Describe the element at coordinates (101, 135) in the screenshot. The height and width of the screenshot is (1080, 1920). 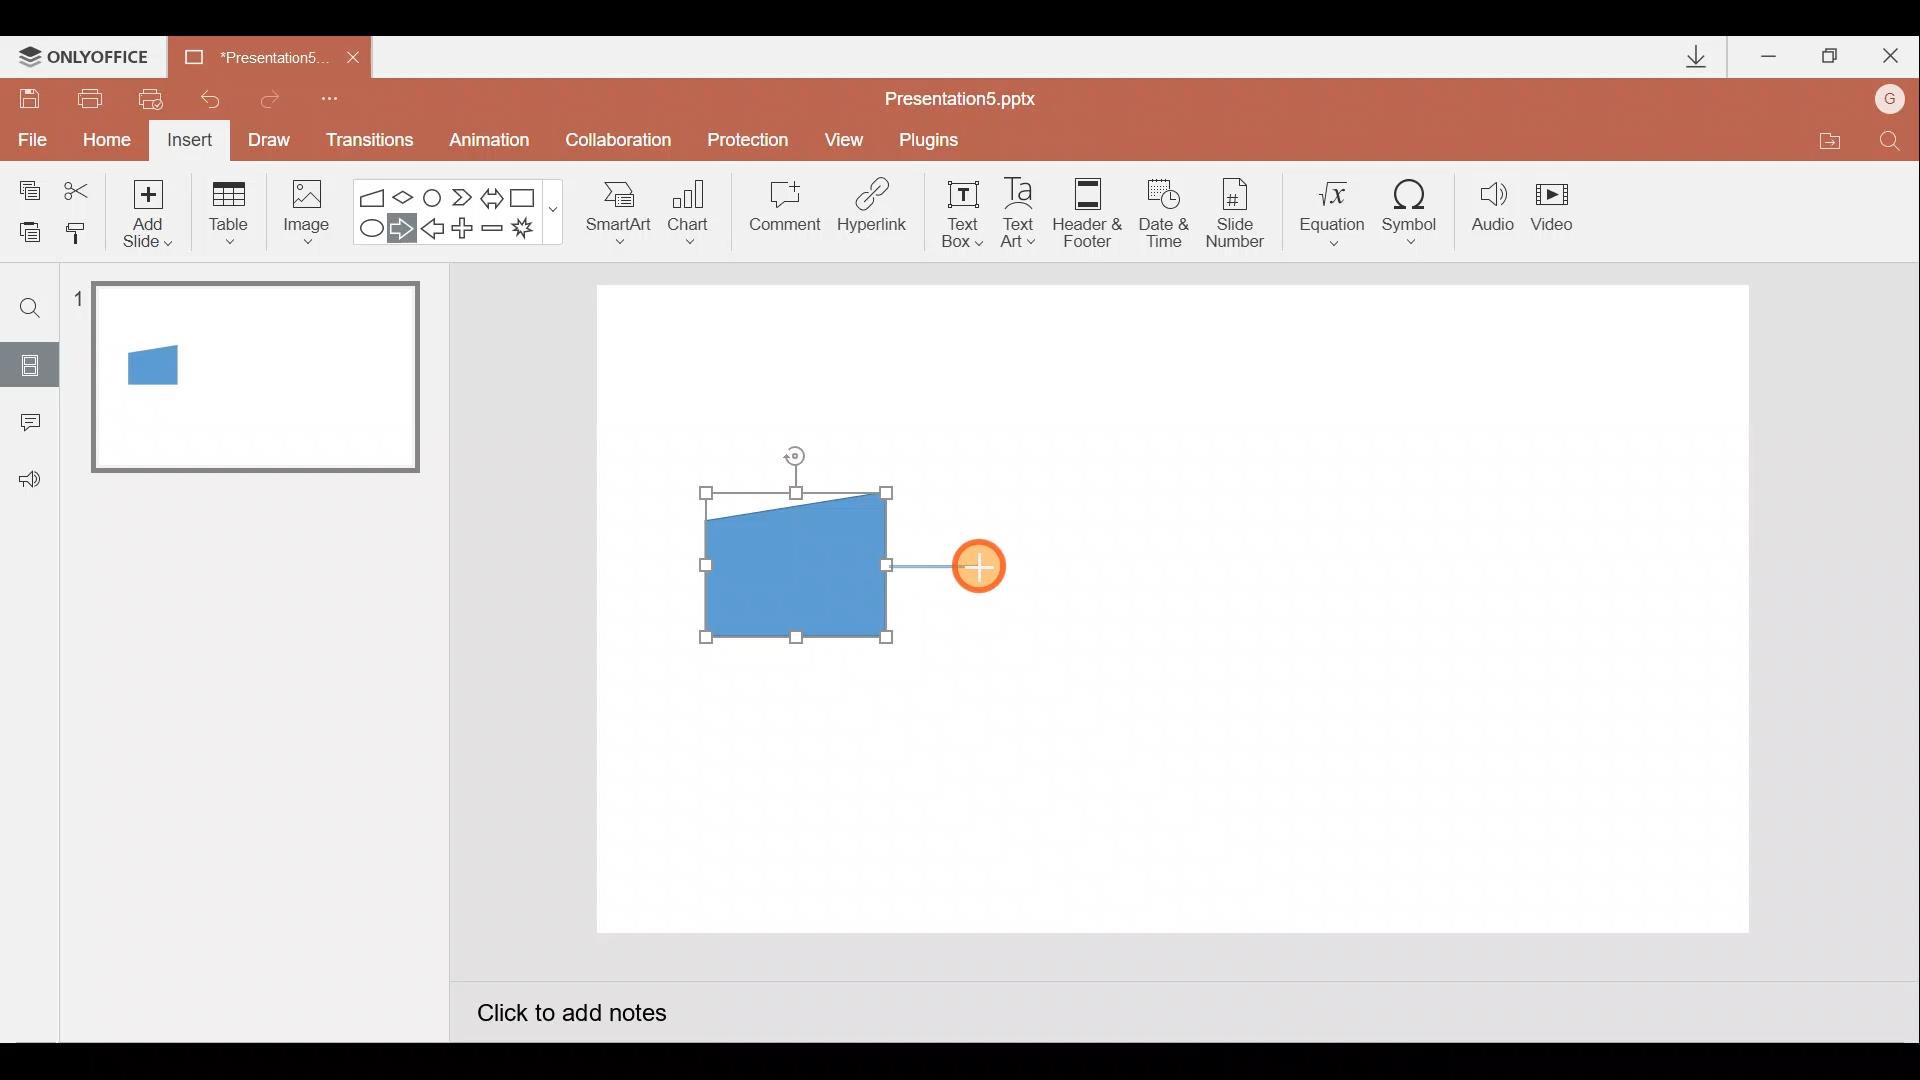
I see `Home` at that location.